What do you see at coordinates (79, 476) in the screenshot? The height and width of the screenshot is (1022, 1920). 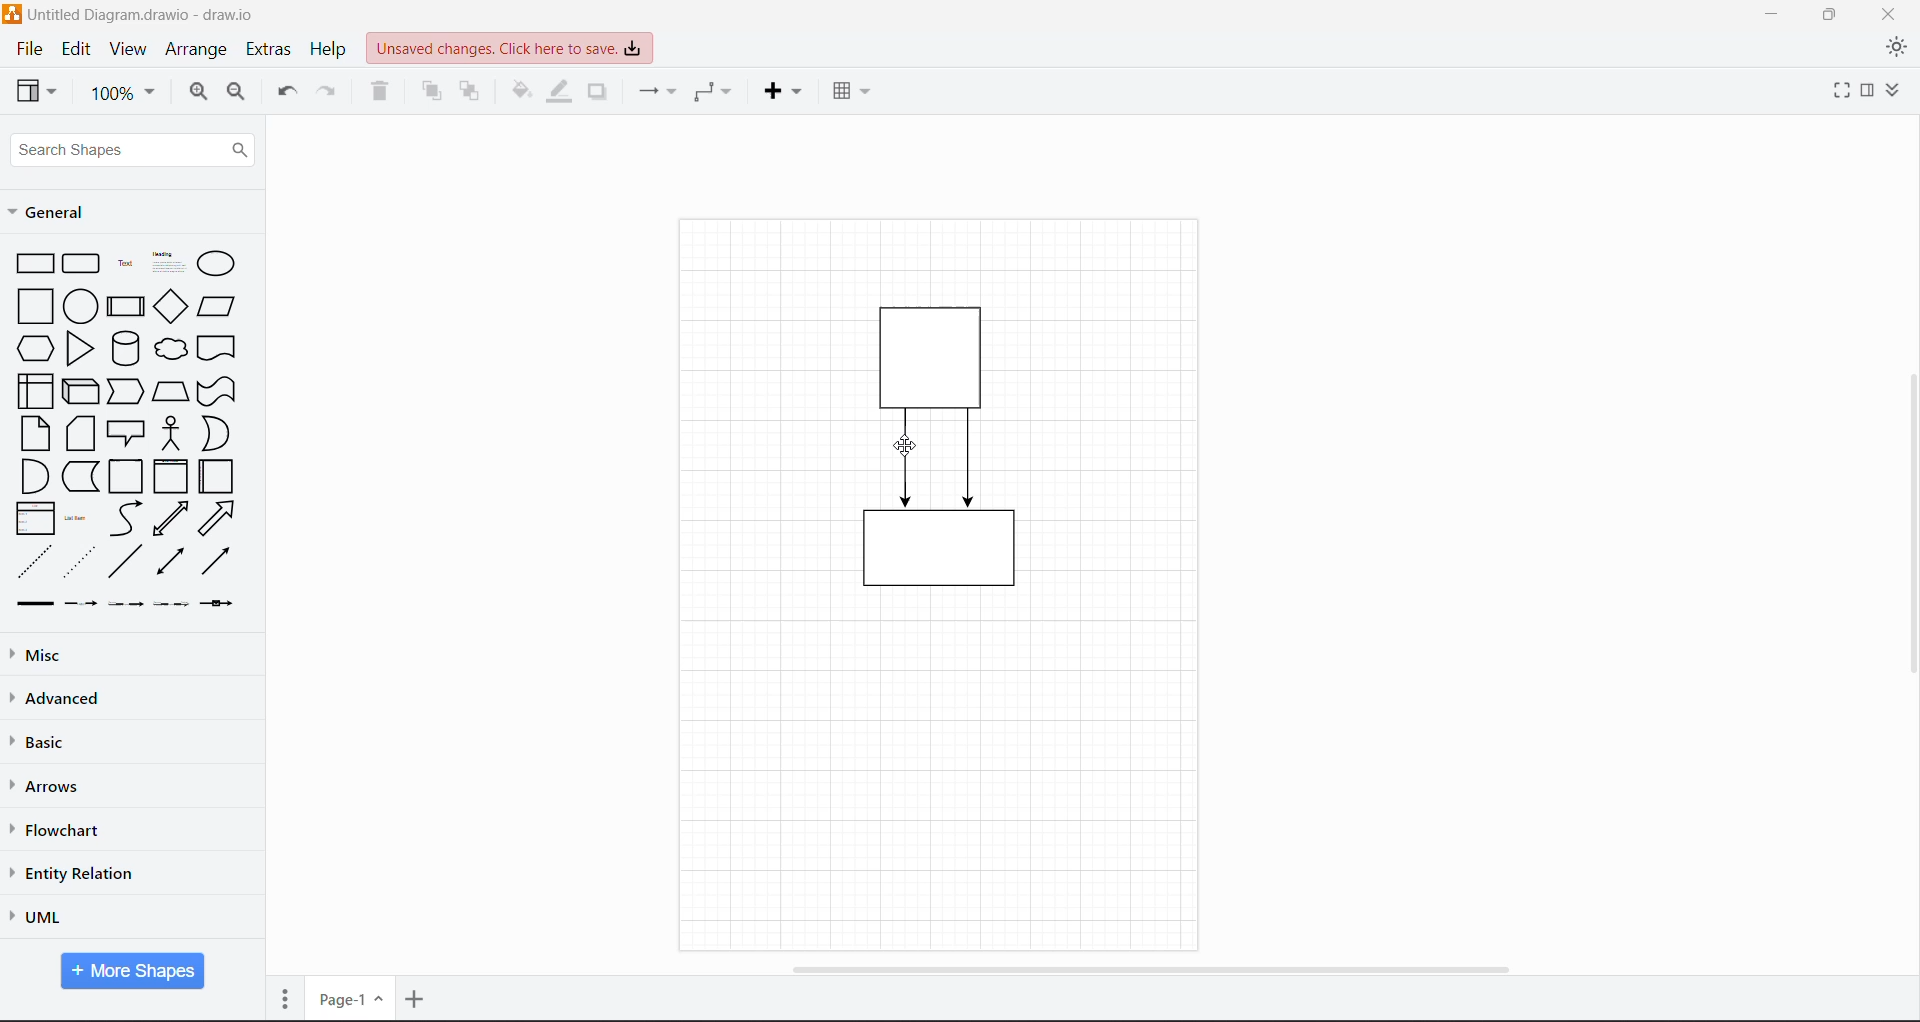 I see `Data Storage` at bounding box center [79, 476].